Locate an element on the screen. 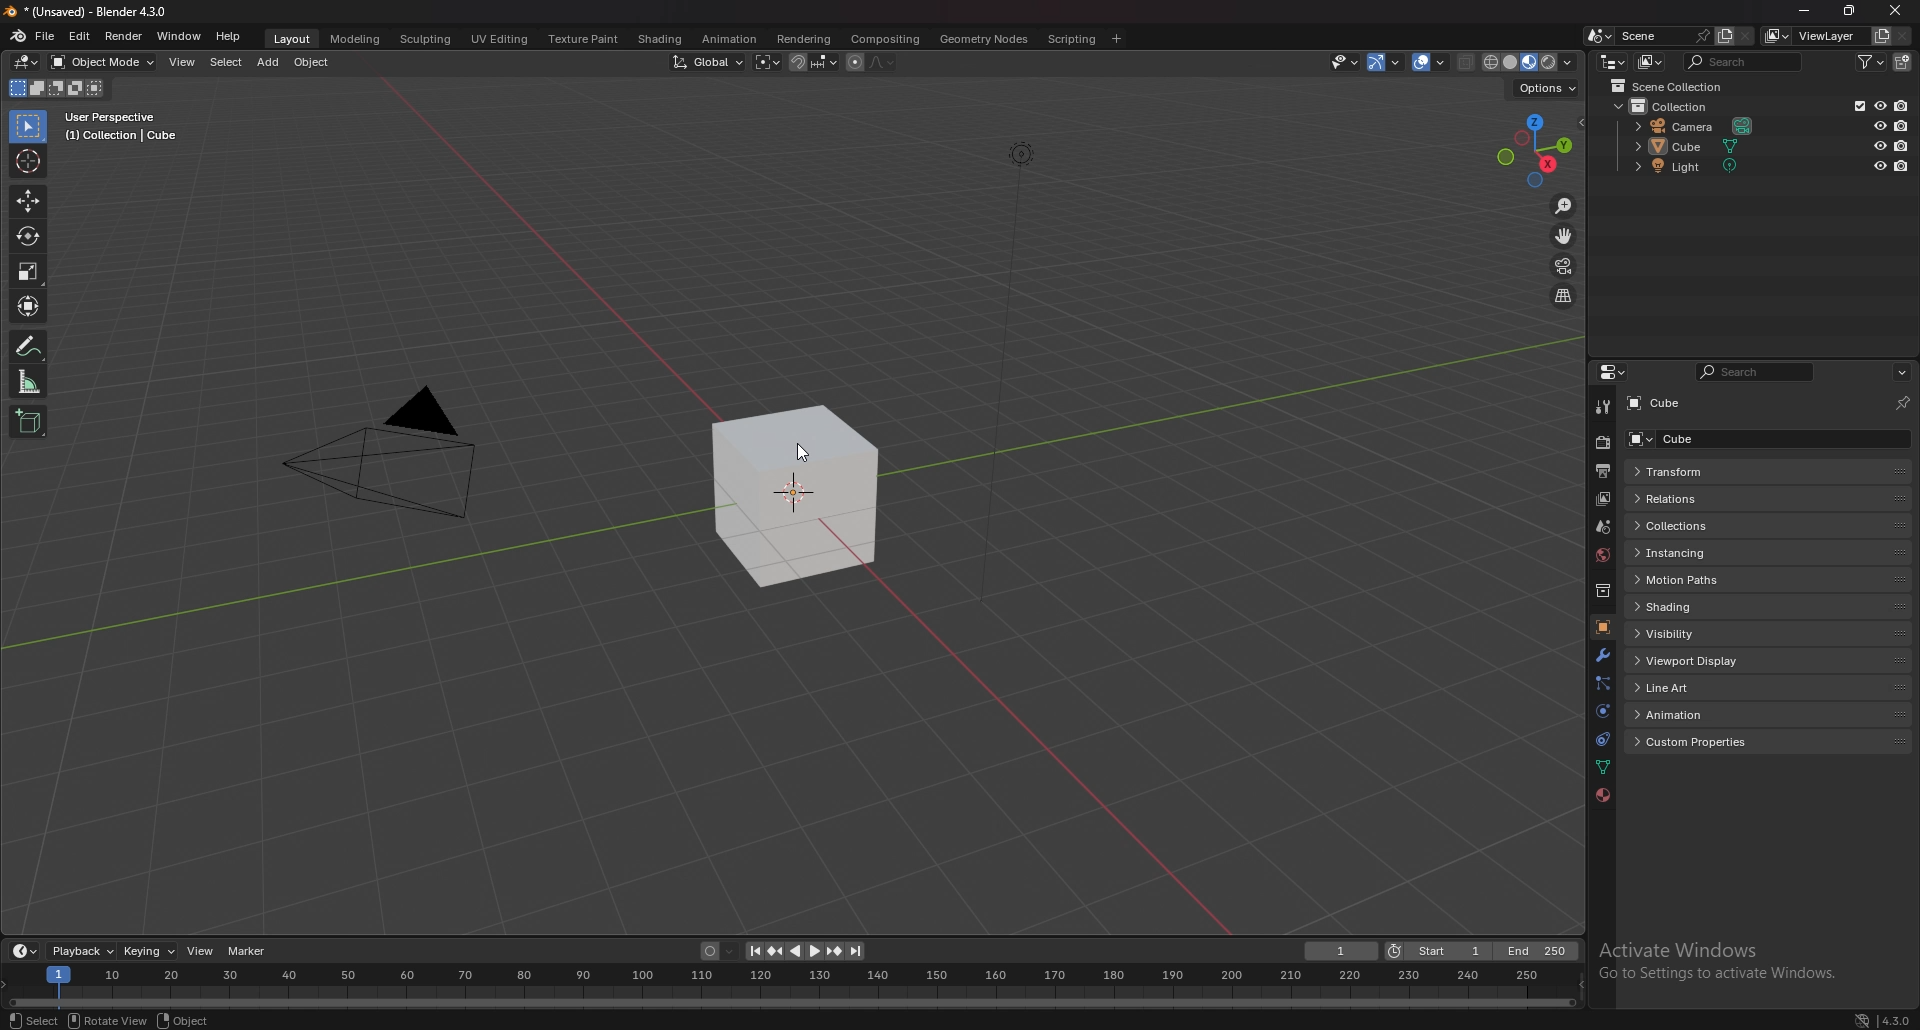  editor type is located at coordinates (1614, 372).